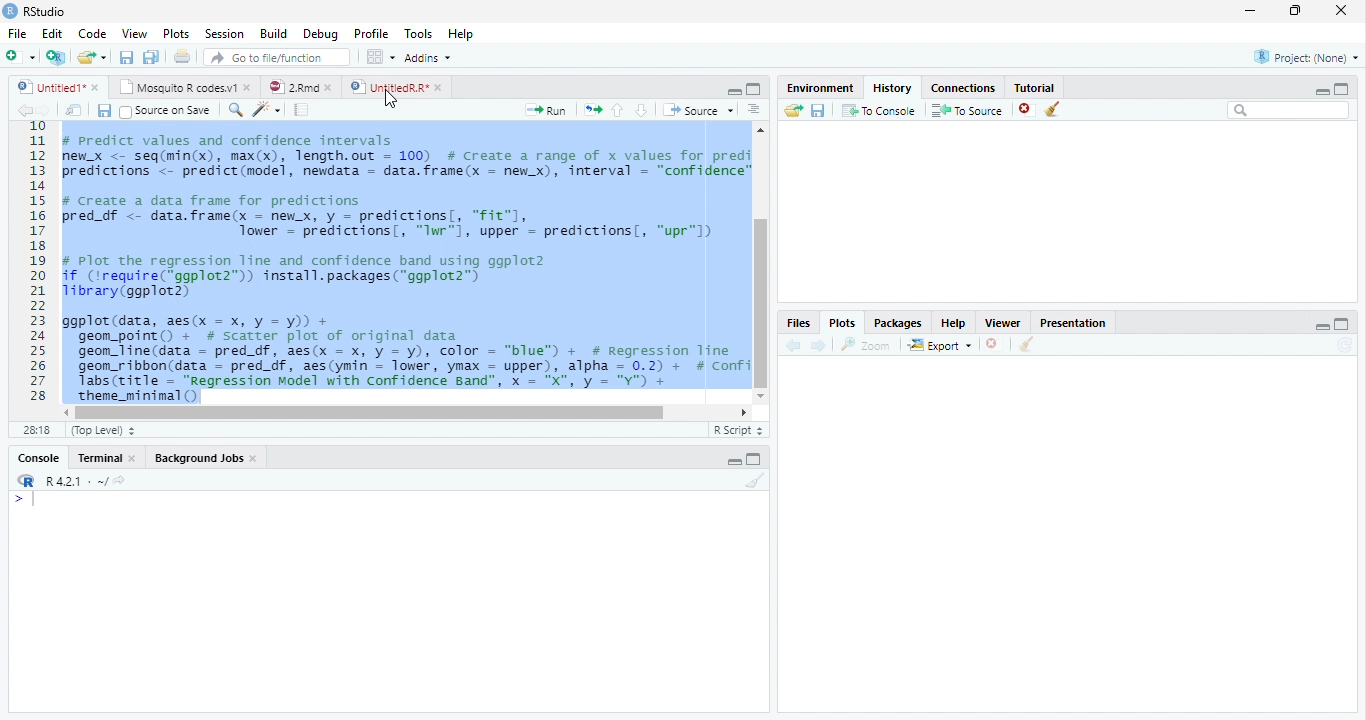 Image resolution: width=1366 pixels, height=720 pixels. Describe the element at coordinates (1344, 88) in the screenshot. I see `Maximize` at that location.